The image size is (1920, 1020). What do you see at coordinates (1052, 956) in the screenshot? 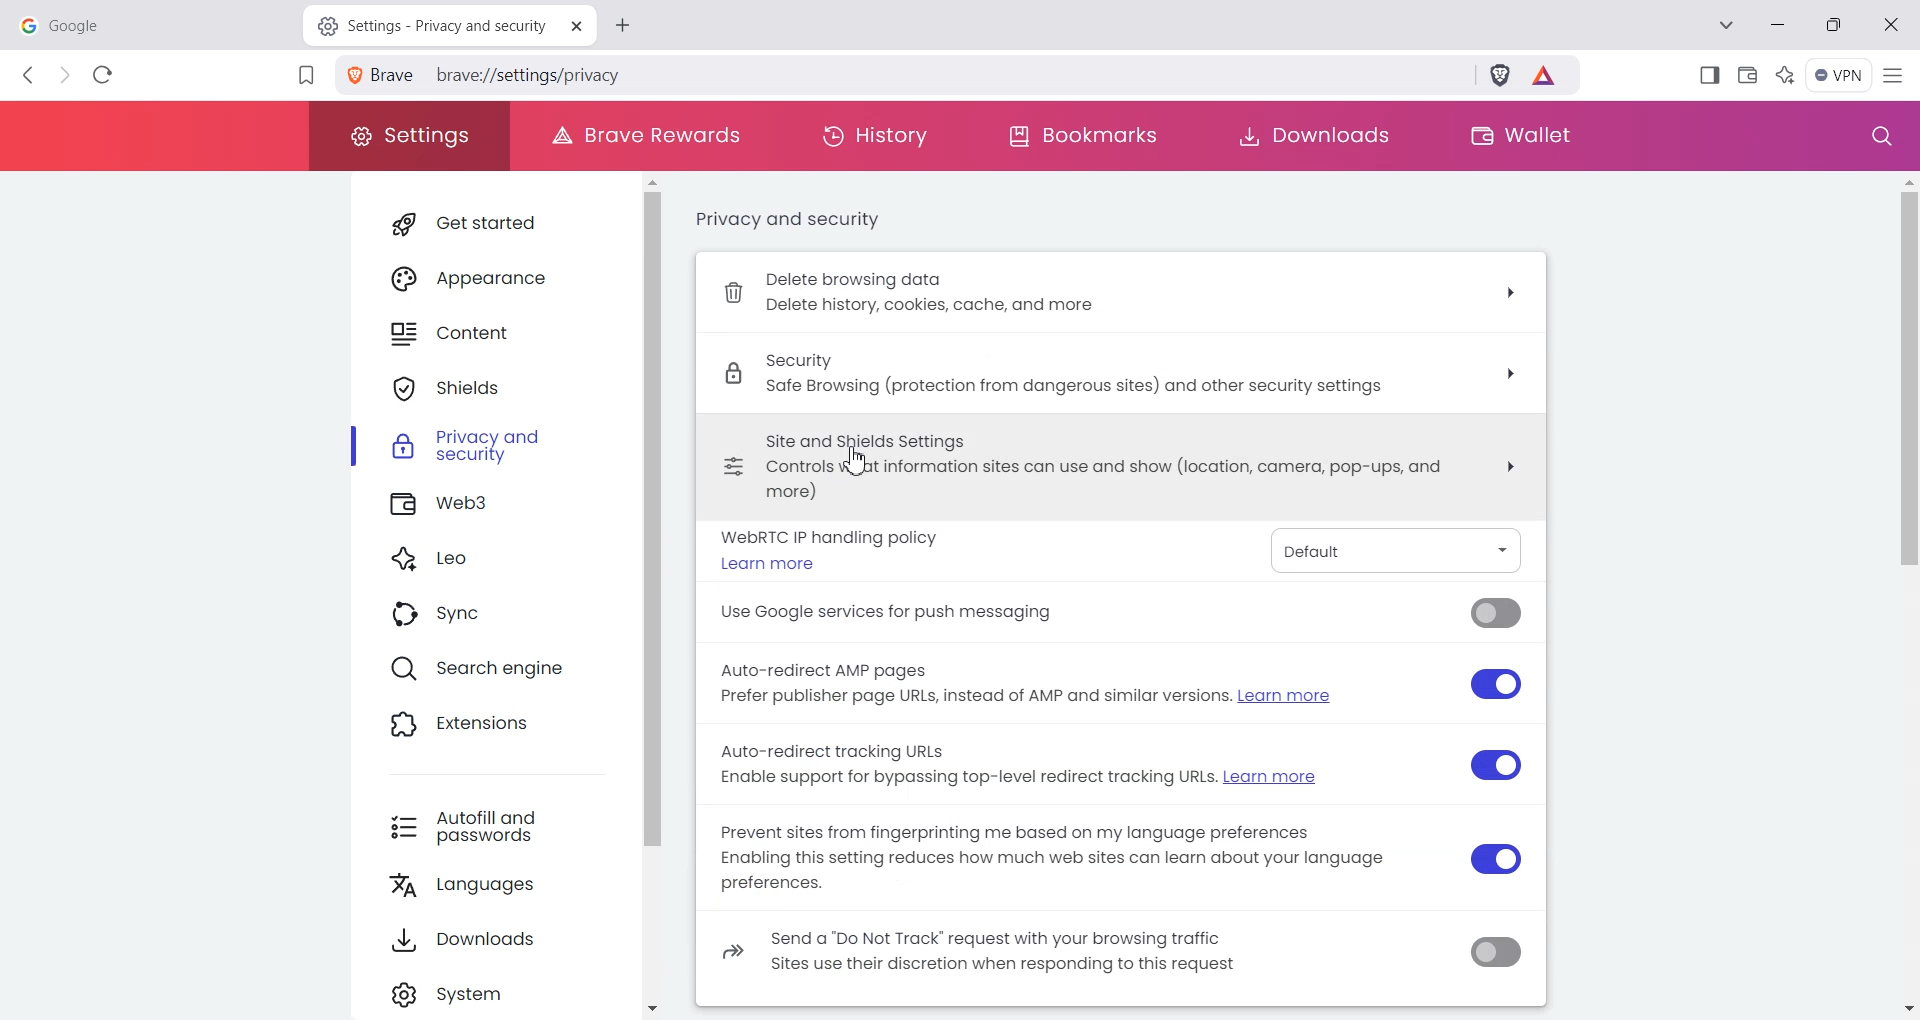
I see `, Send a "Do Not Track request with your browsing traffic
Sites use their discretion when responding to this request` at bounding box center [1052, 956].